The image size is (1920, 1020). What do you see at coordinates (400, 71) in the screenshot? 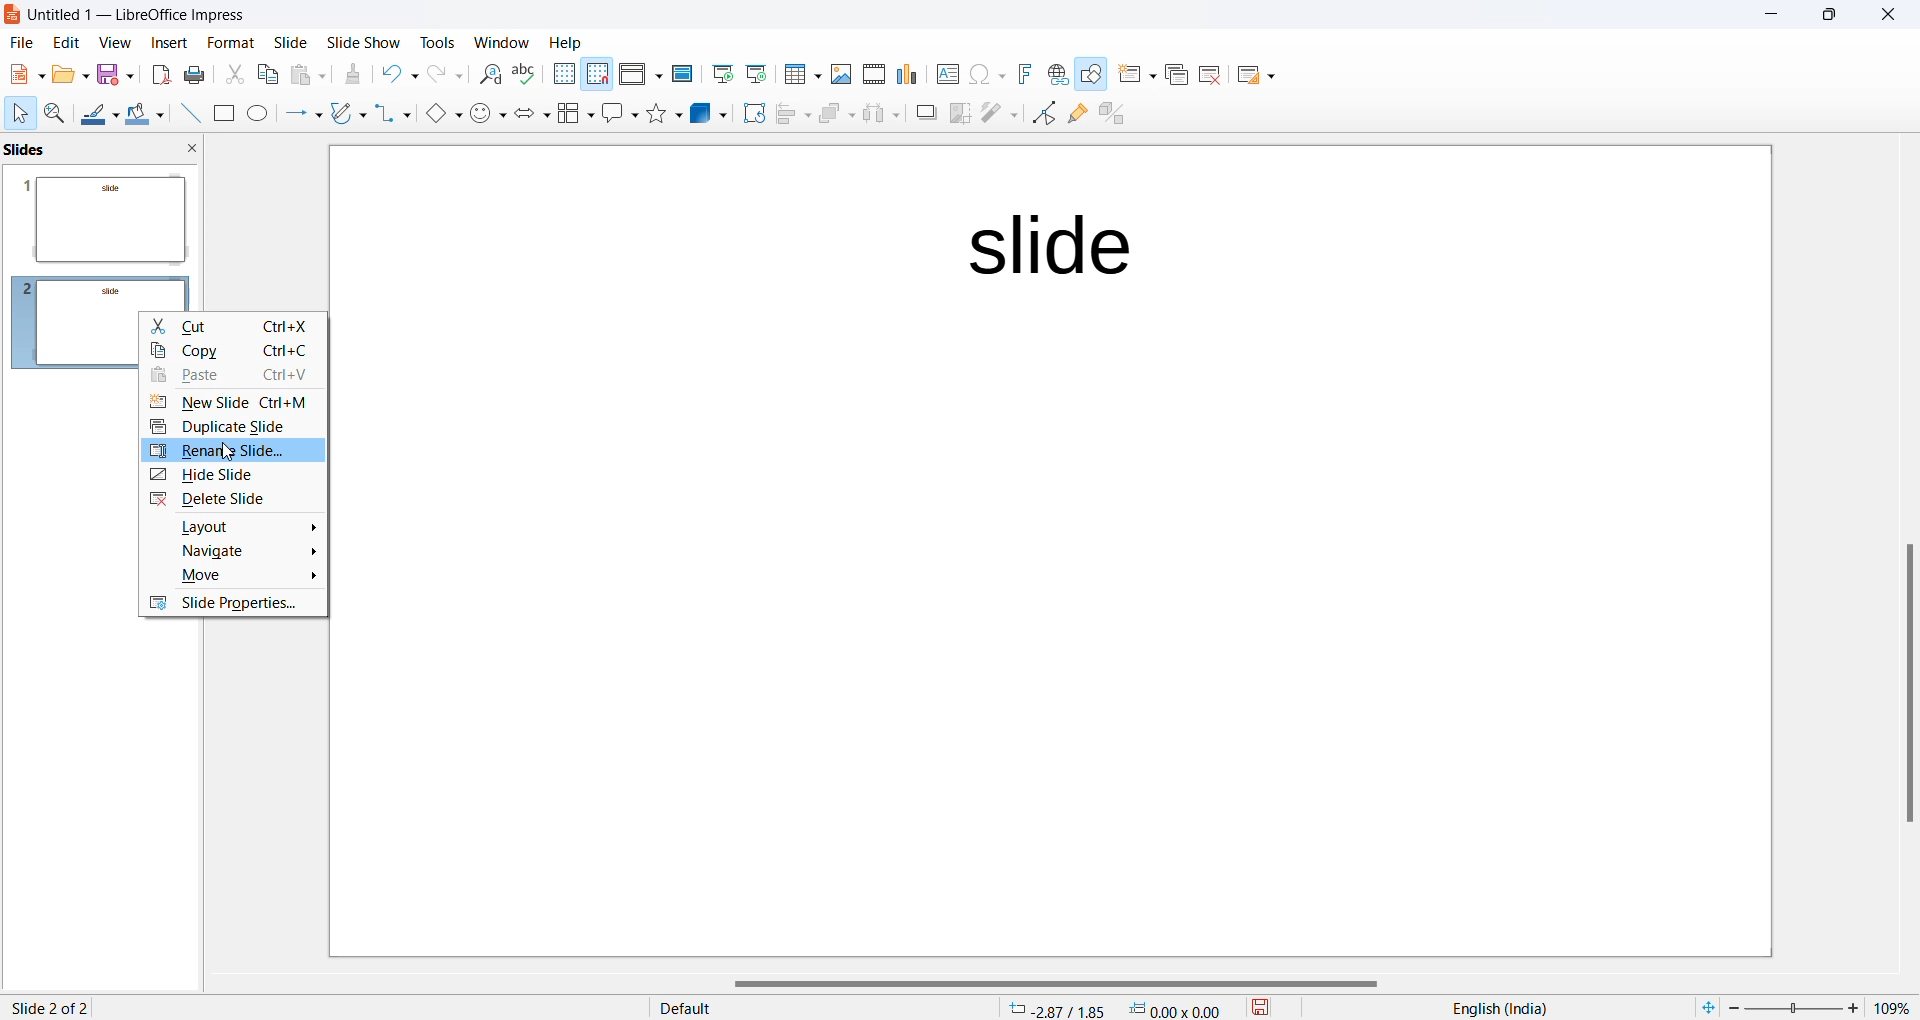
I see `Undo` at bounding box center [400, 71].